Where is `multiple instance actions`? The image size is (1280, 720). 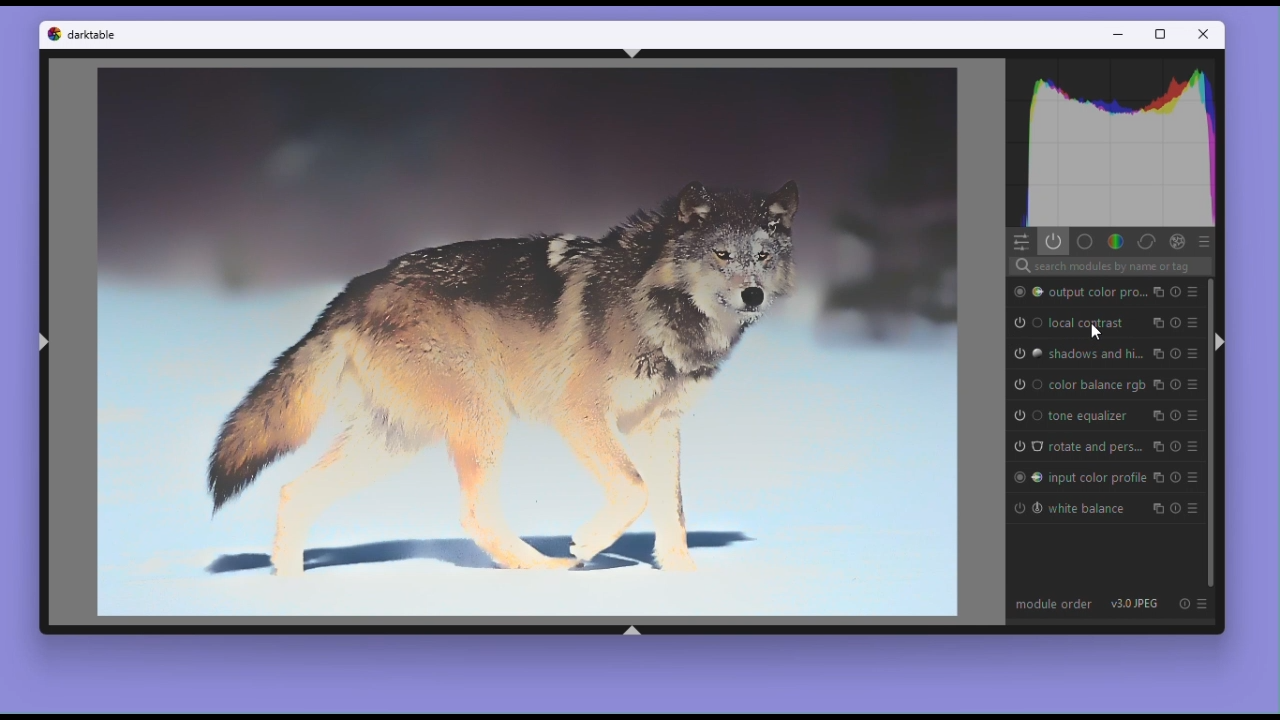
multiple instance actions is located at coordinates (1156, 354).